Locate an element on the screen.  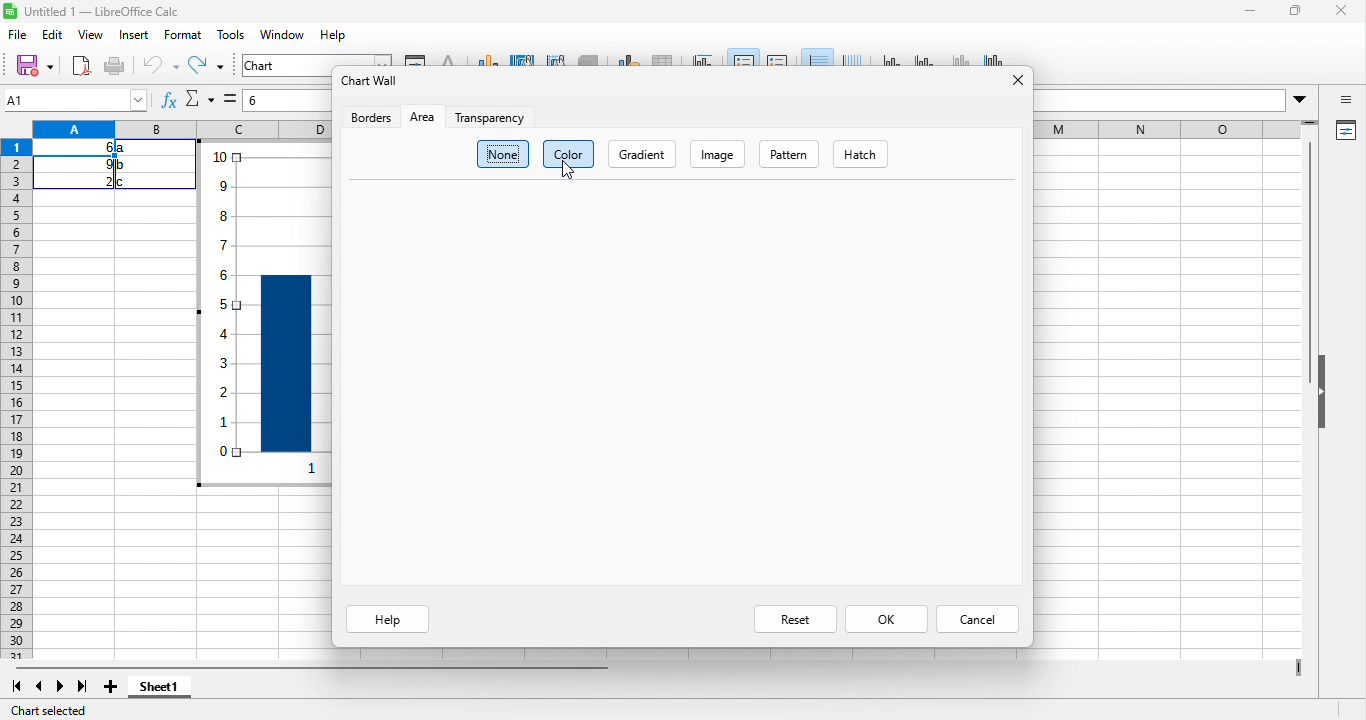
a is located at coordinates (124, 148).